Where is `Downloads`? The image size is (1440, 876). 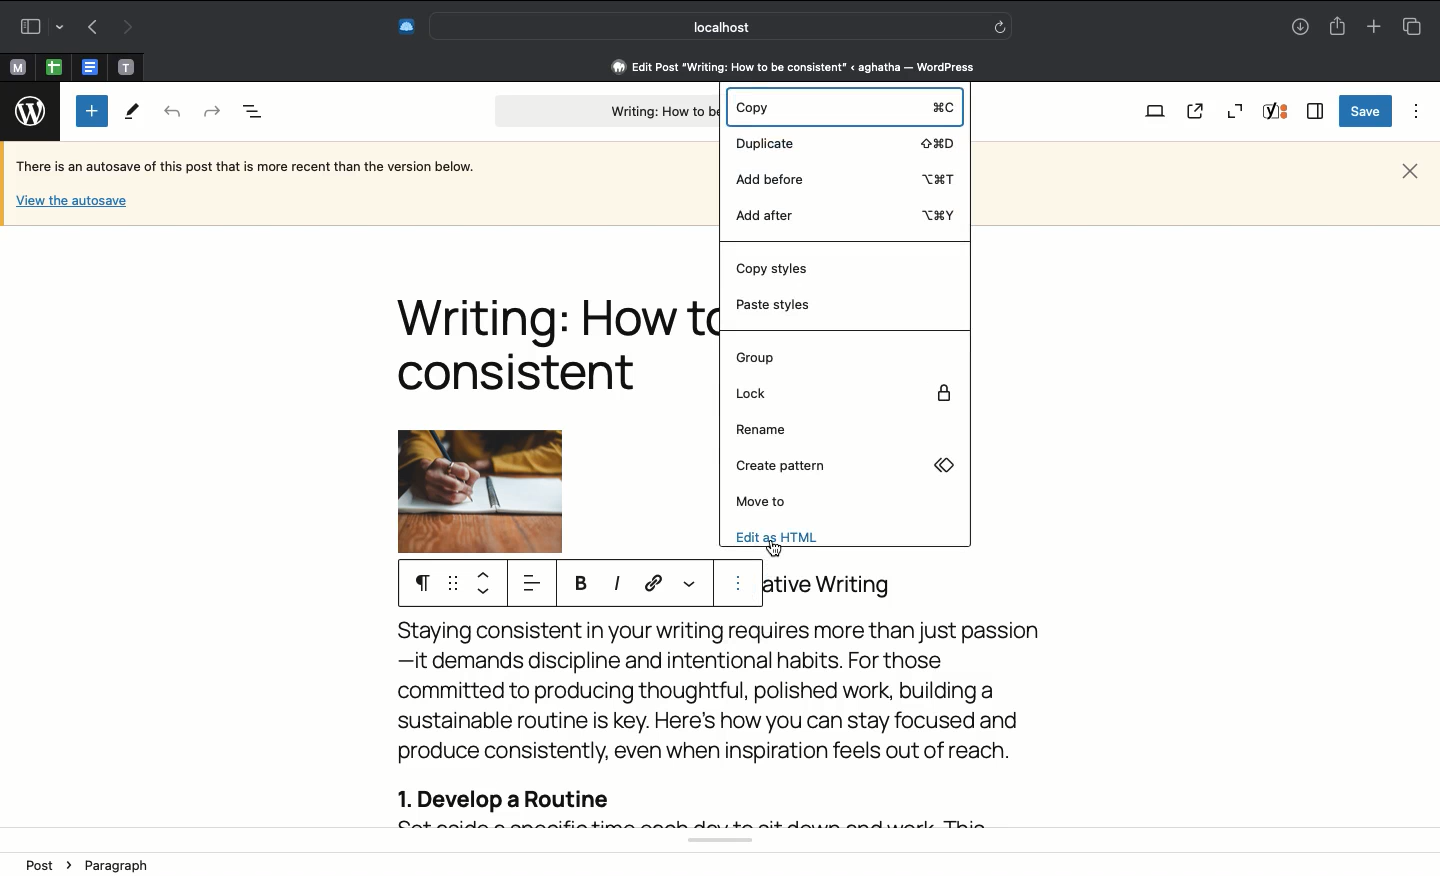
Downloads is located at coordinates (1300, 28).